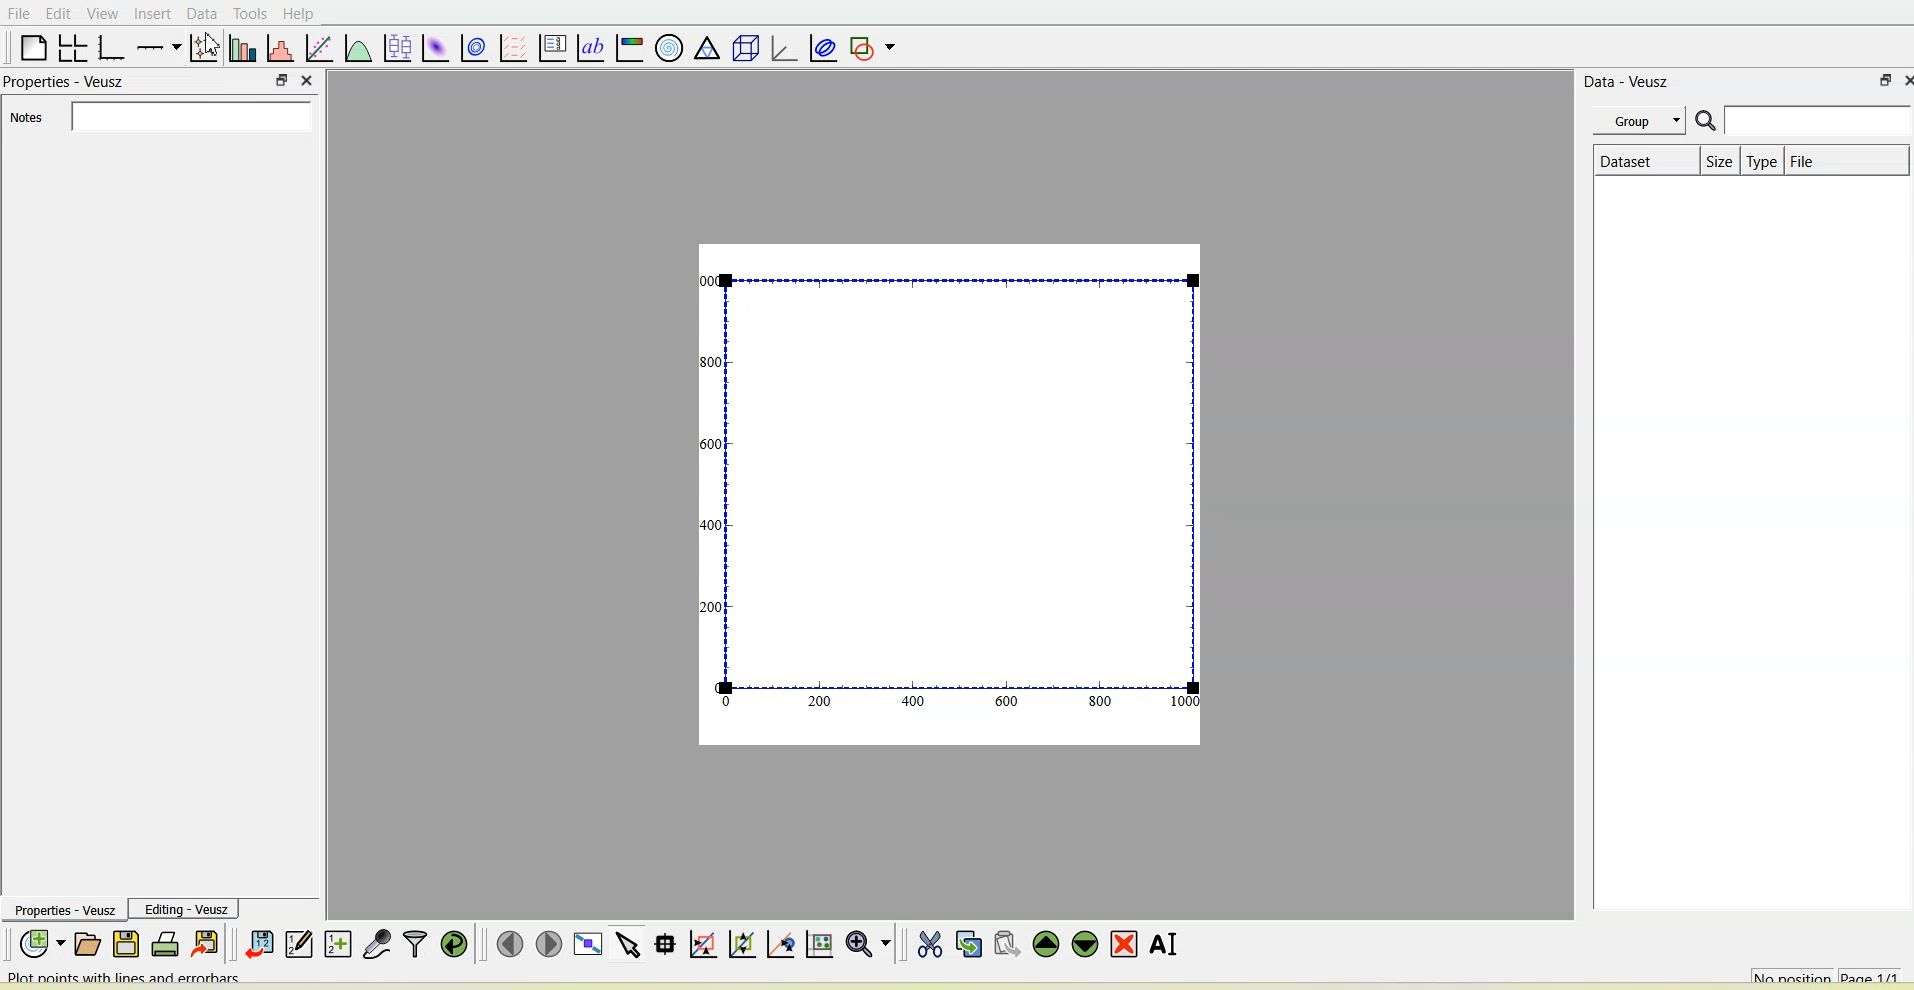 This screenshot has width=1914, height=990. Describe the element at coordinates (75, 81) in the screenshot. I see `Properties - Veusz` at that location.